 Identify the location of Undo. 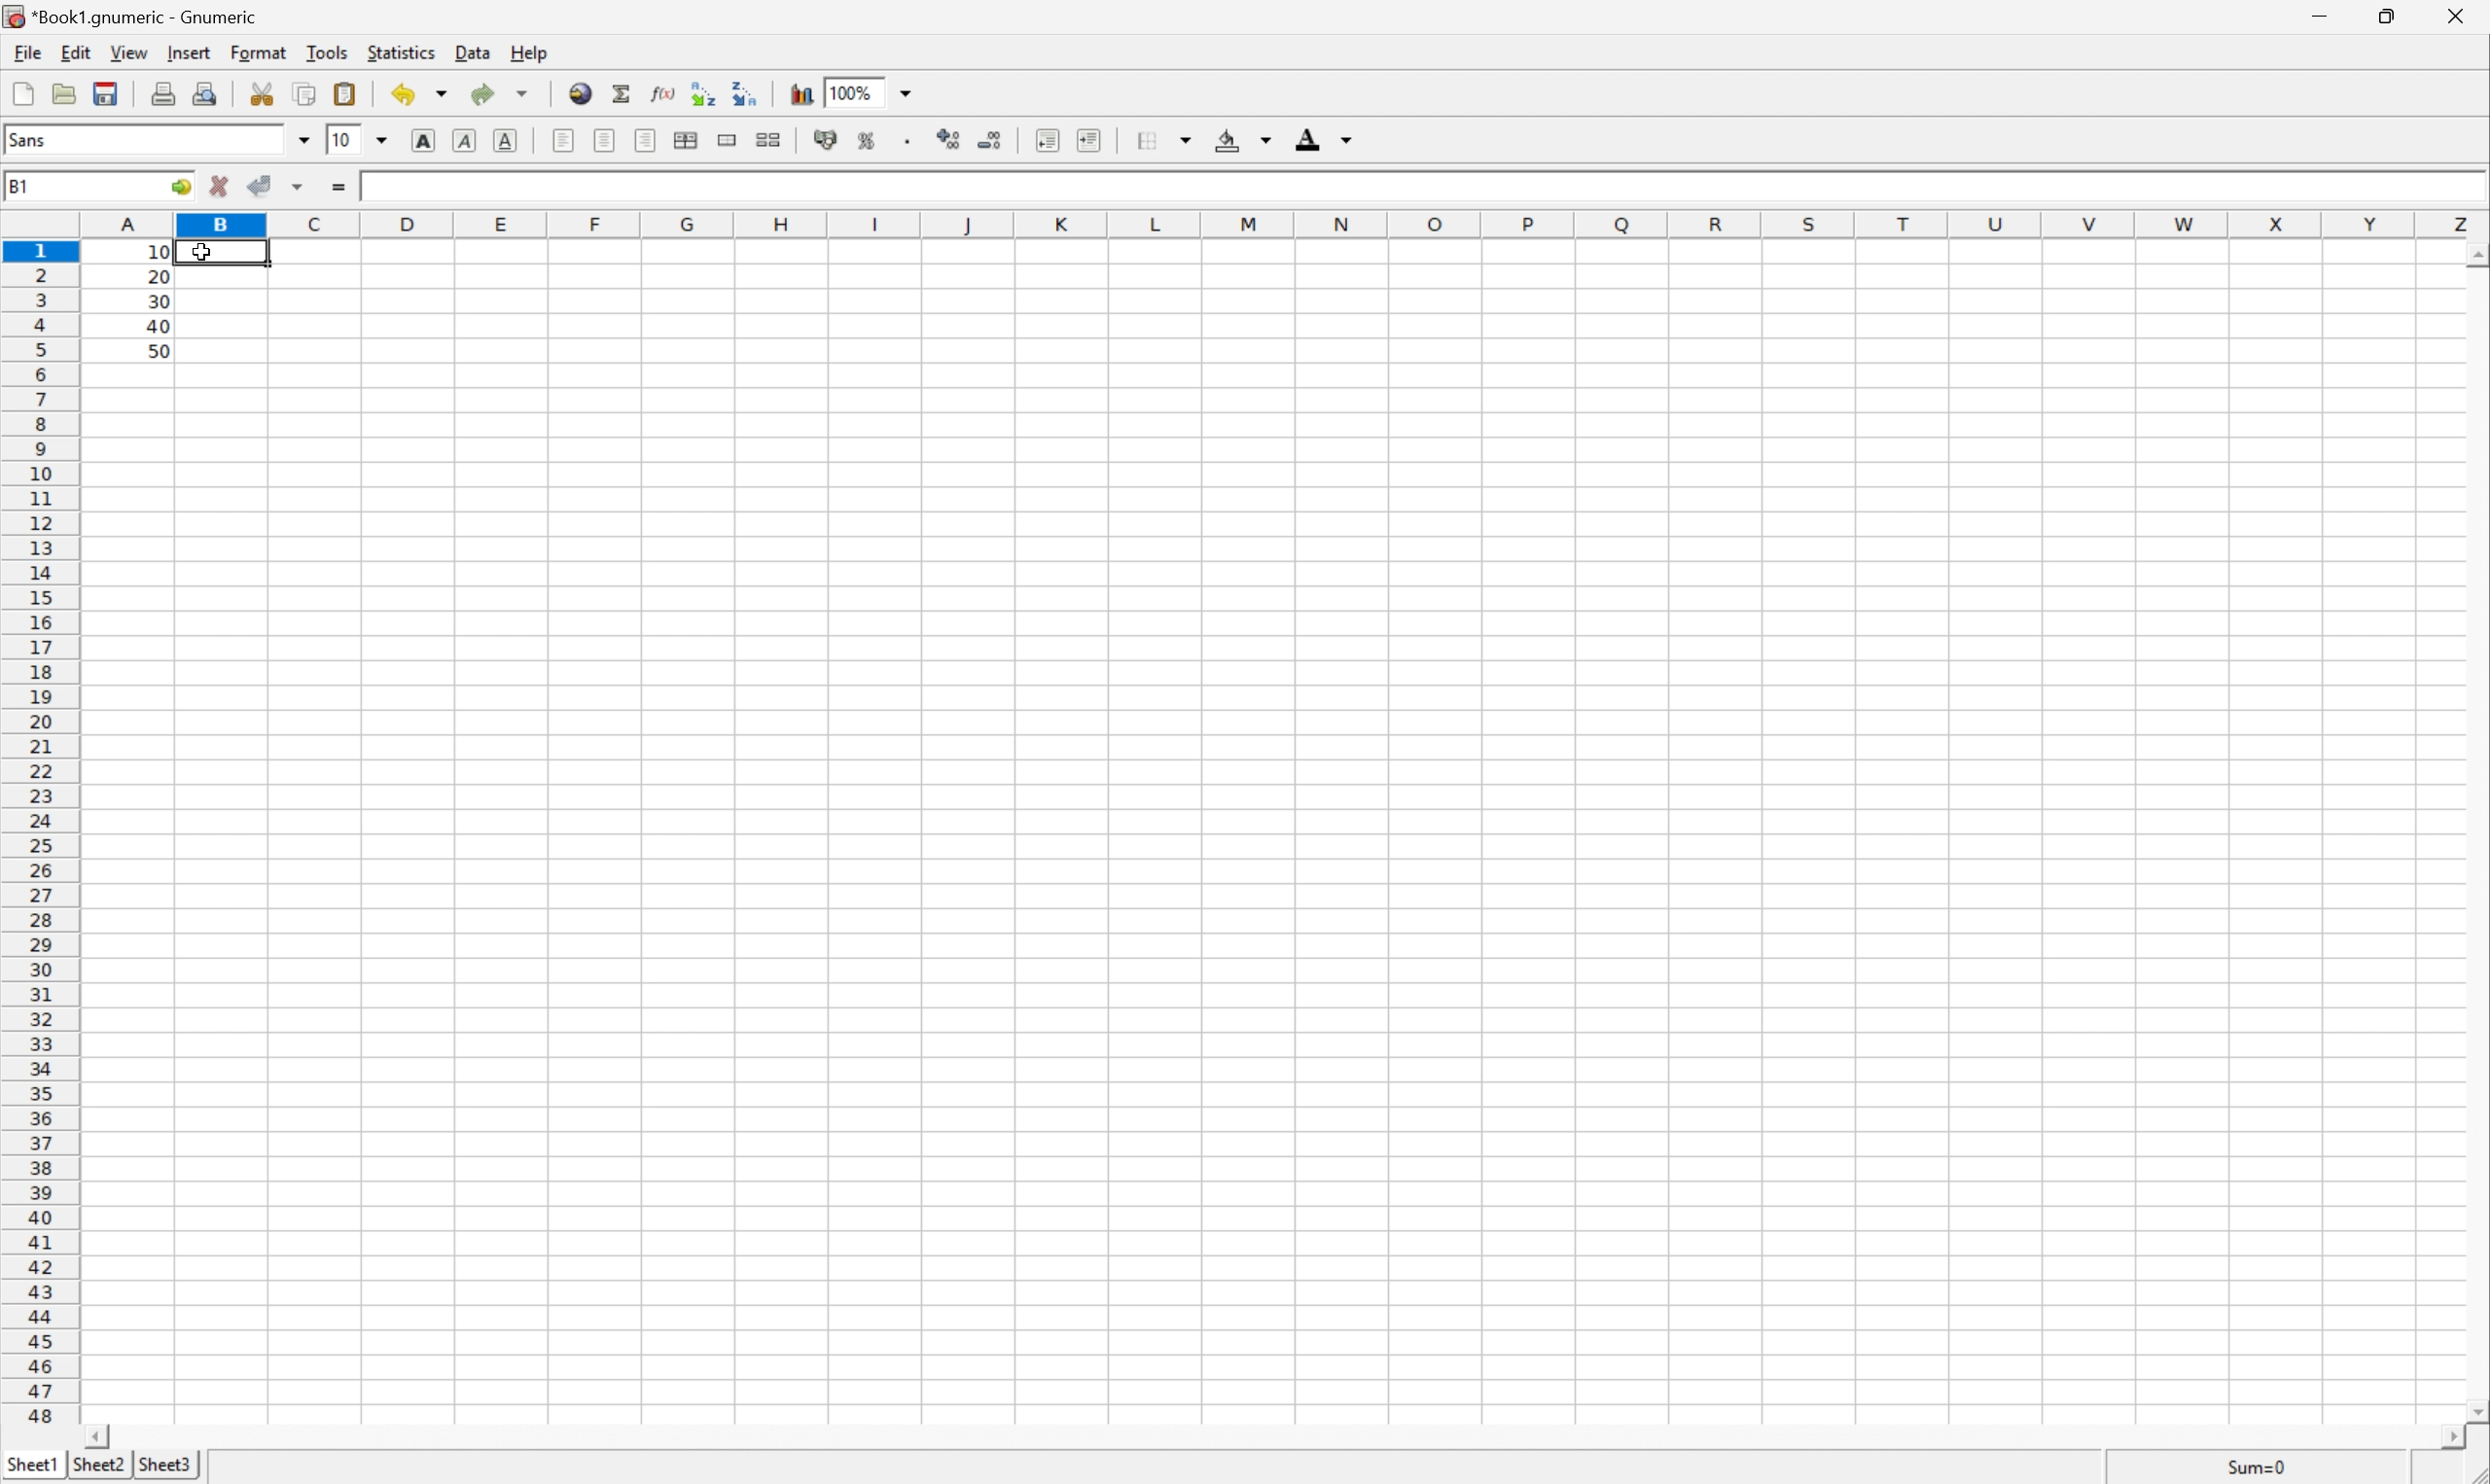
(419, 92).